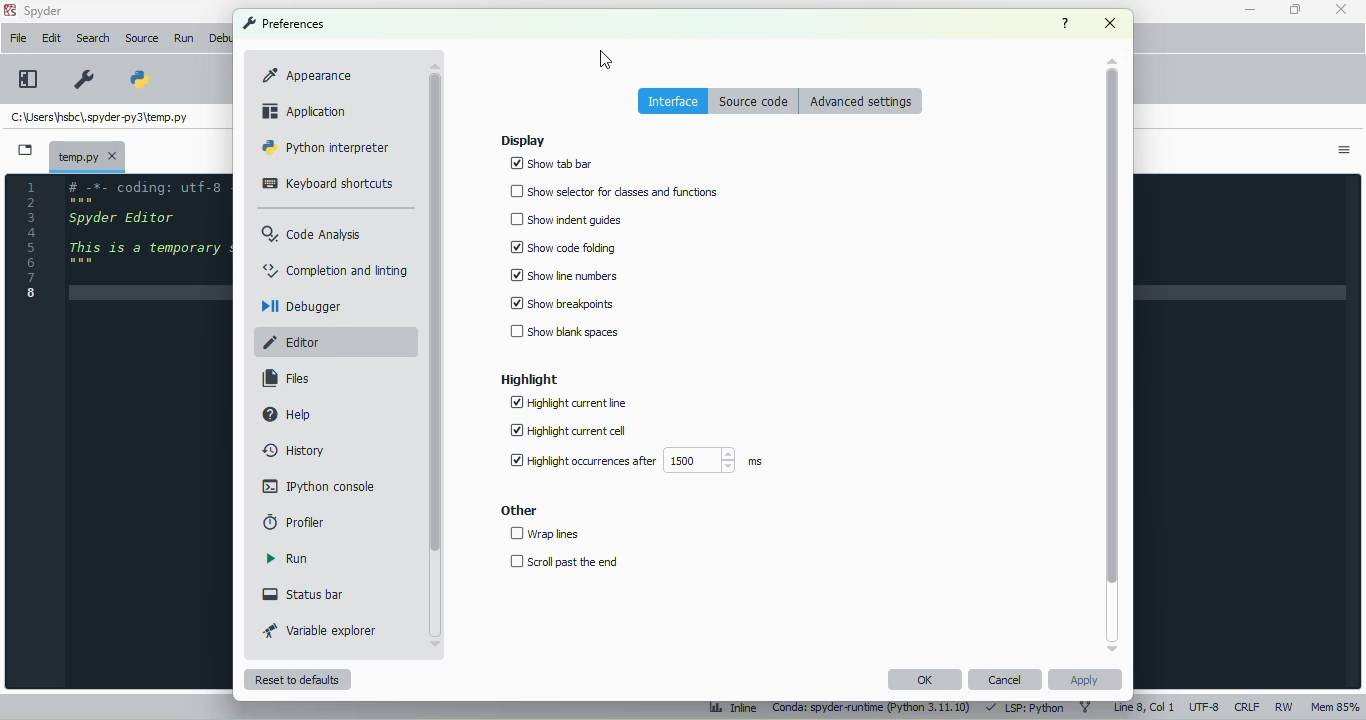 The width and height of the screenshot is (1366, 720). What do you see at coordinates (285, 23) in the screenshot?
I see `preferences` at bounding box center [285, 23].